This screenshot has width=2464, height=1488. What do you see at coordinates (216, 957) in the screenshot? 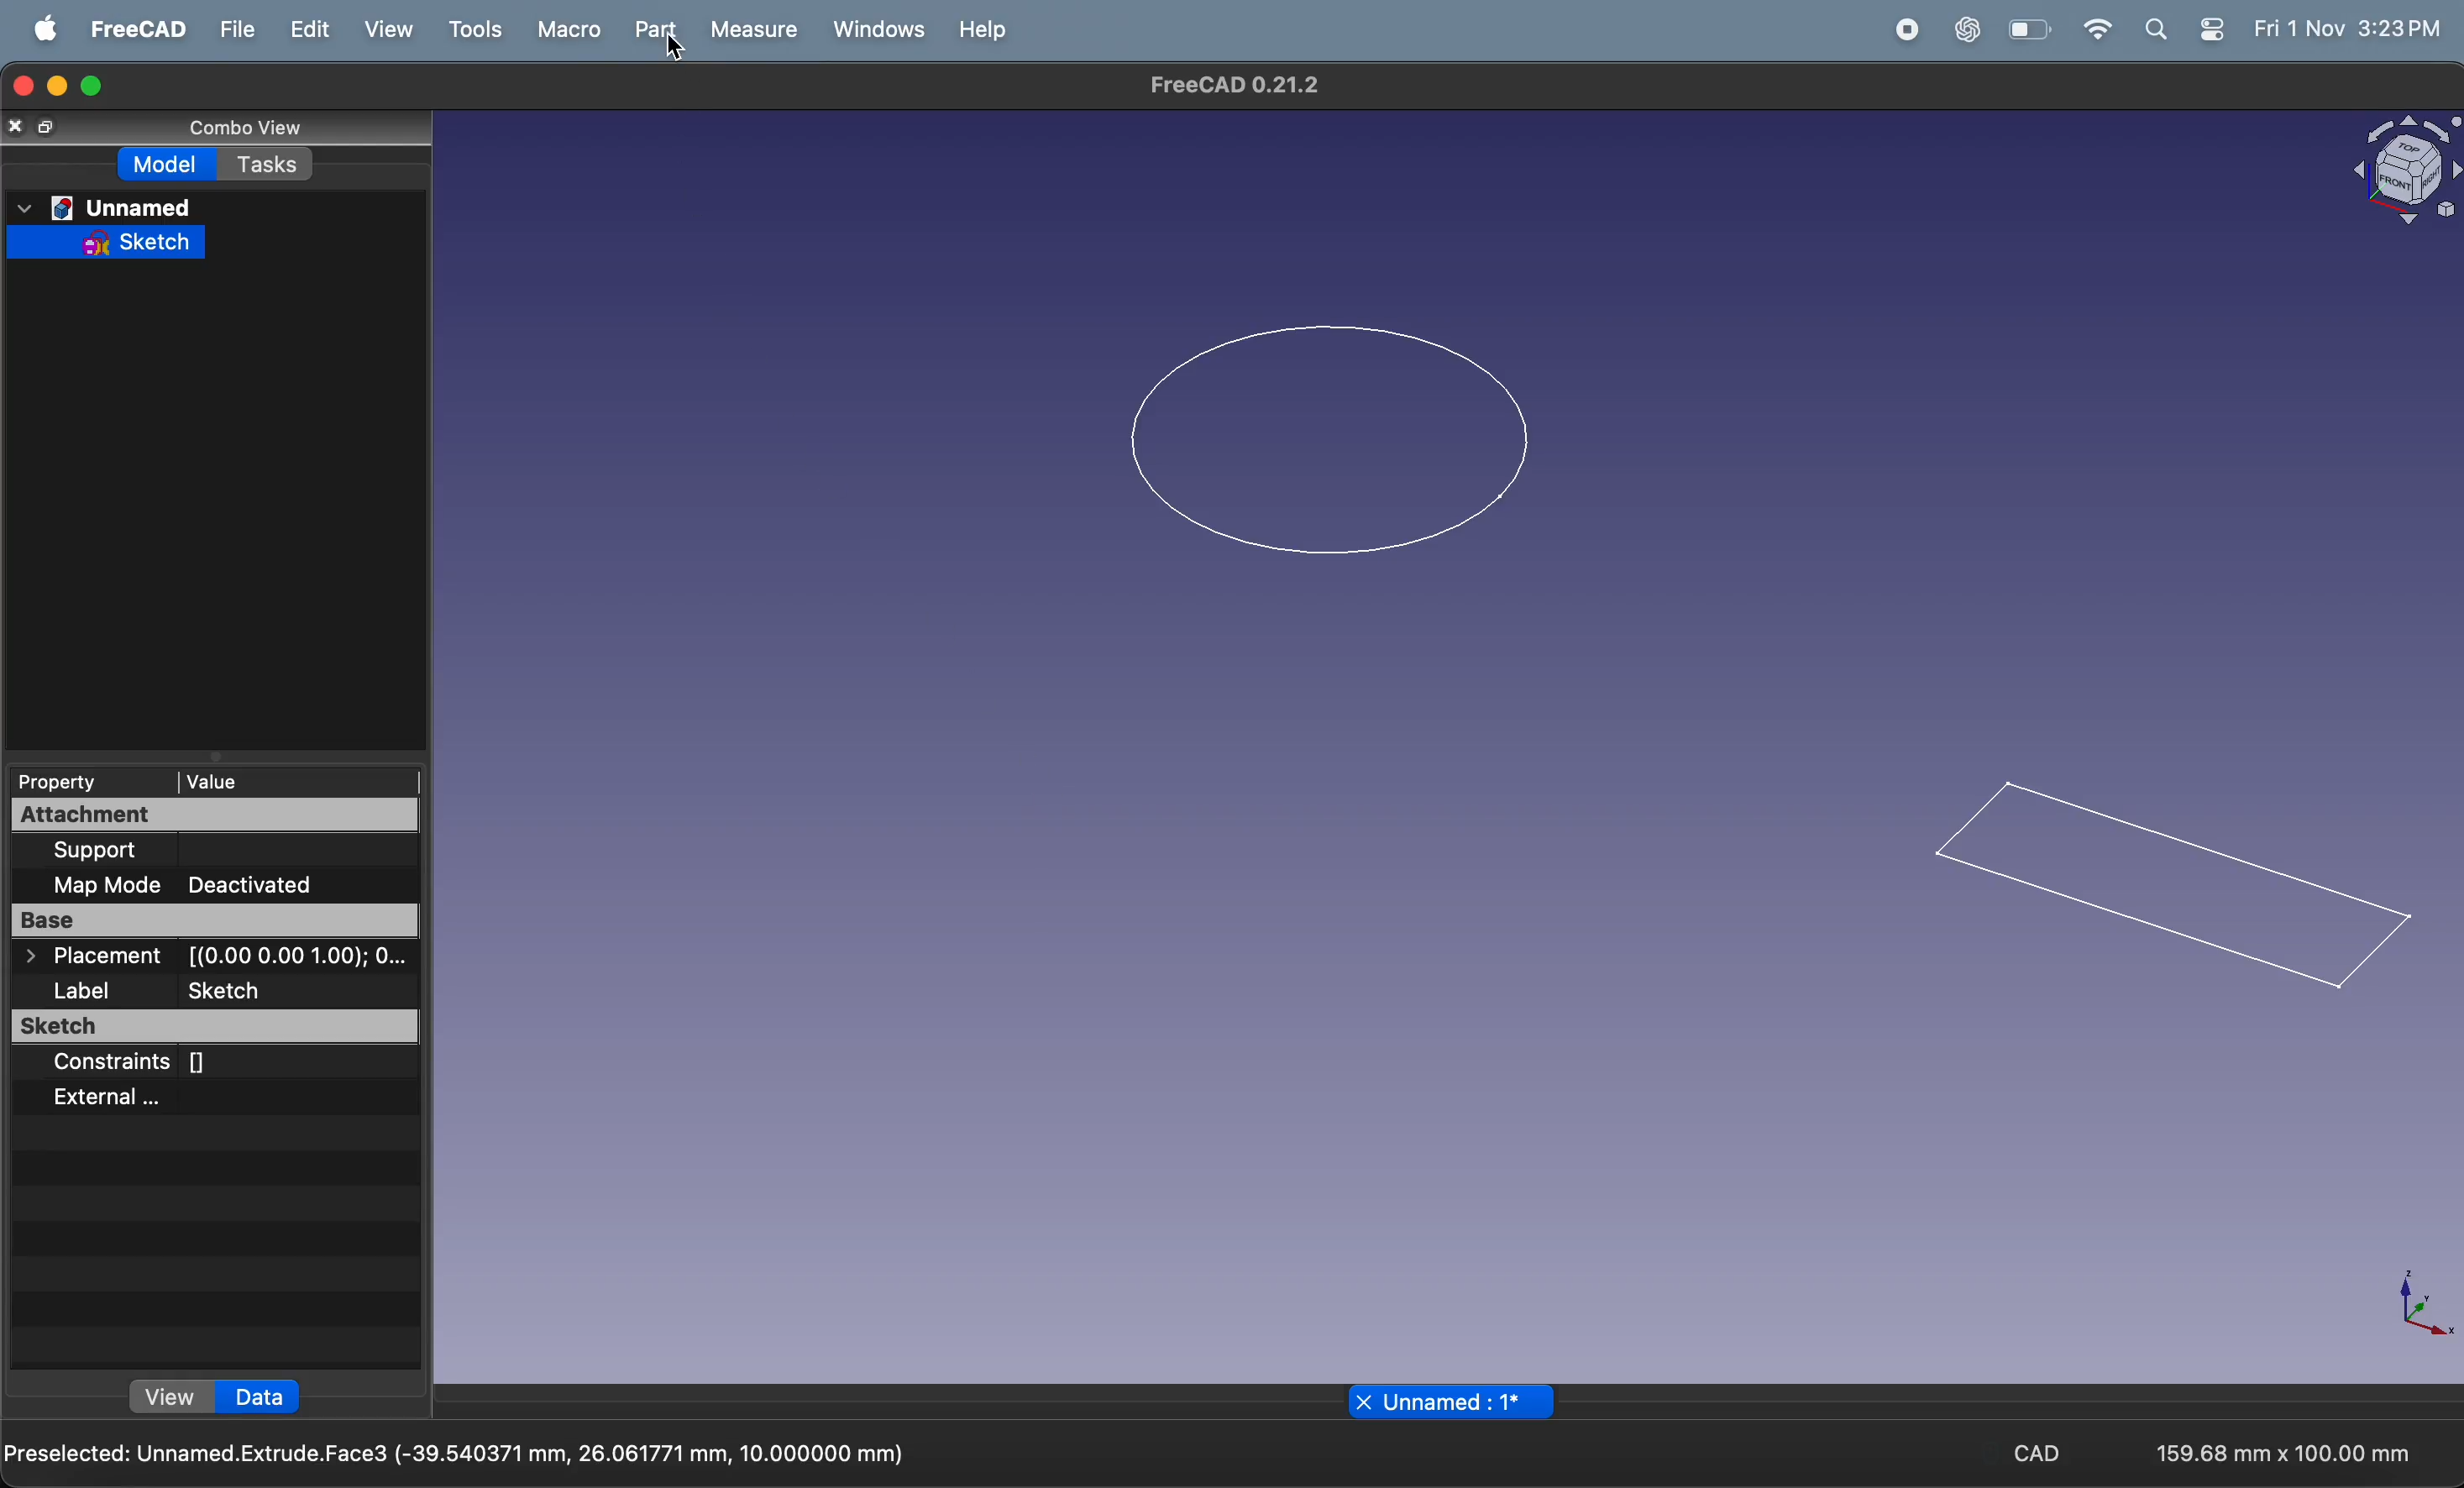
I see `> Placement   [(0.00 0.00 1.00); 0...` at bounding box center [216, 957].